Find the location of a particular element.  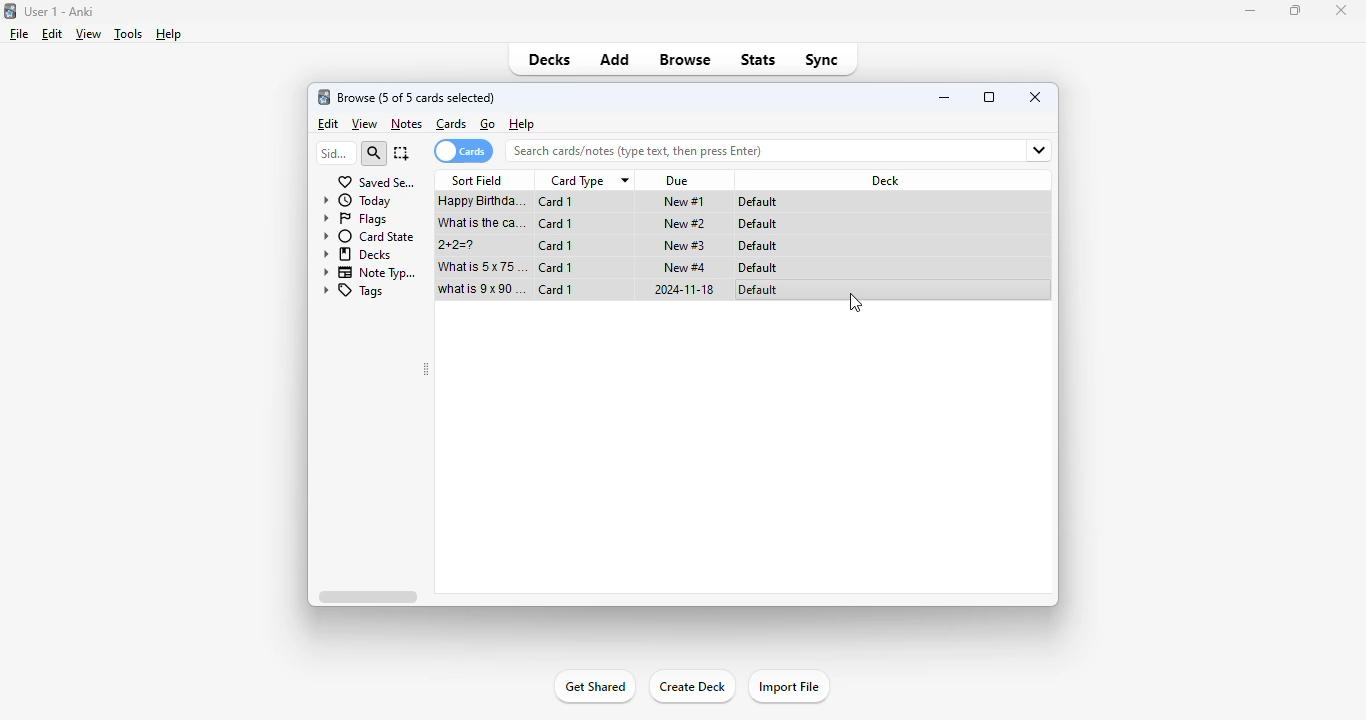

default is located at coordinates (758, 290).